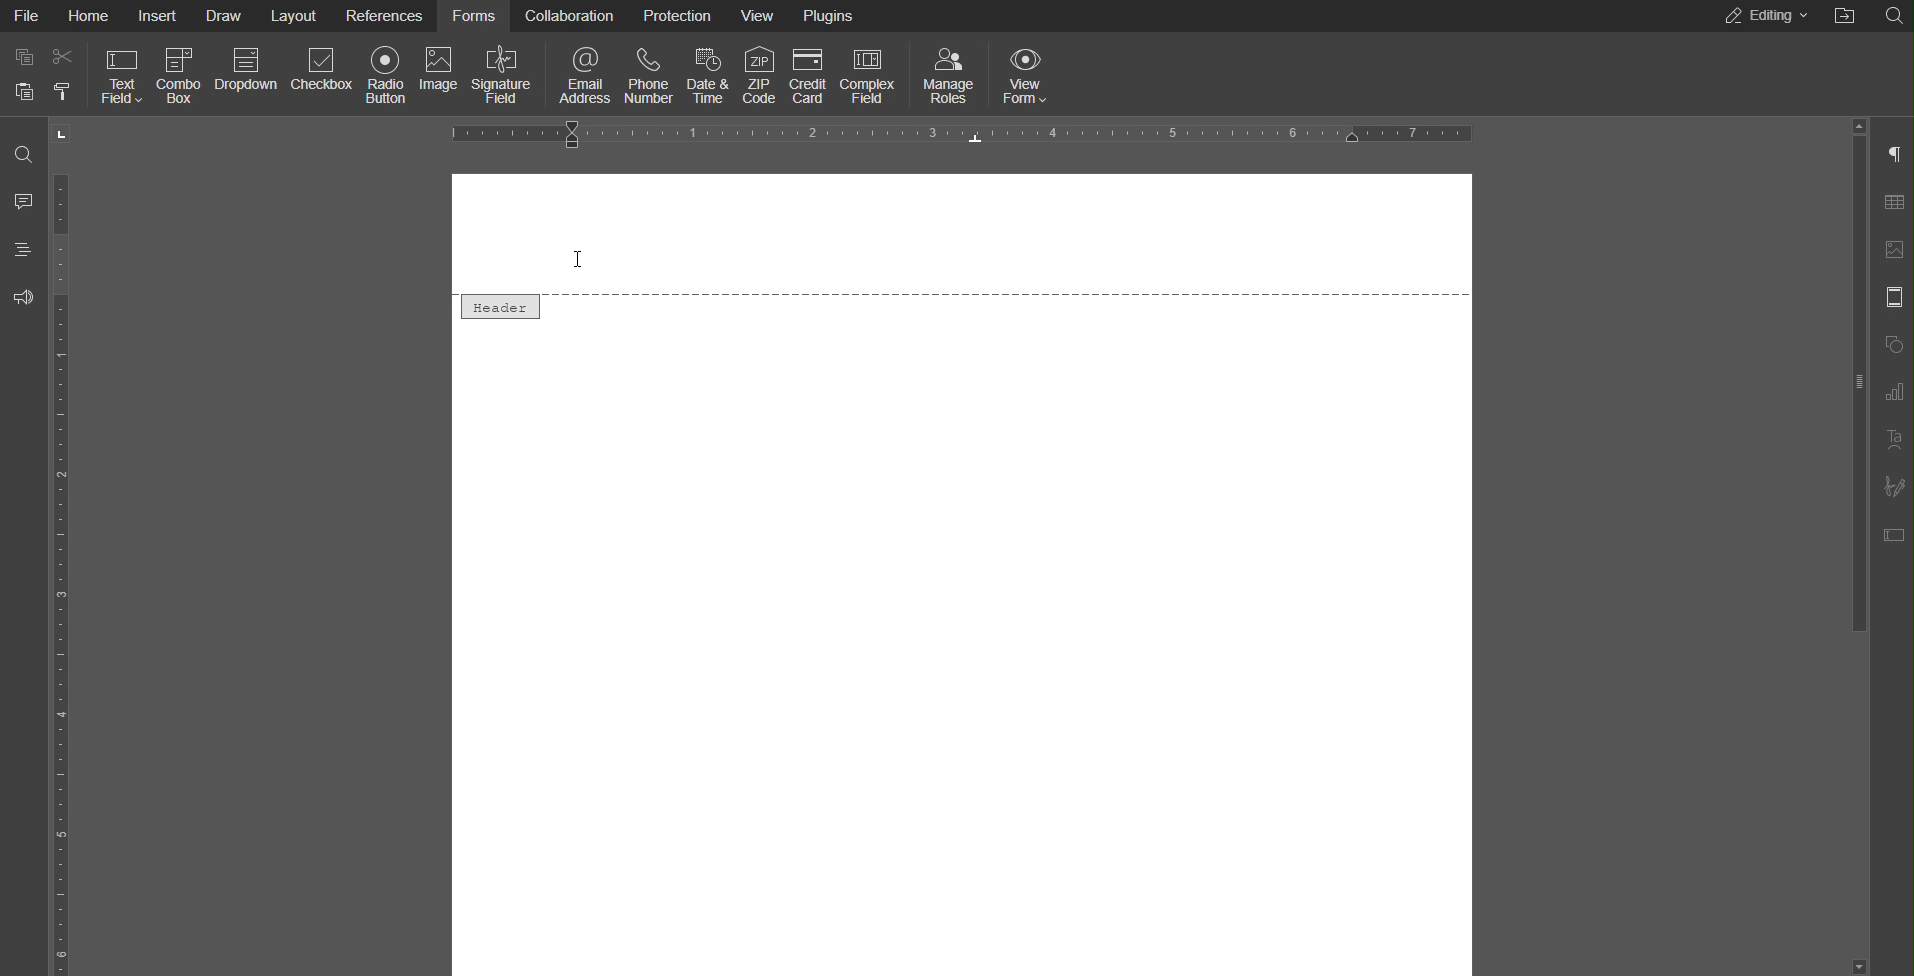  What do you see at coordinates (1892, 14) in the screenshot?
I see `Search` at bounding box center [1892, 14].